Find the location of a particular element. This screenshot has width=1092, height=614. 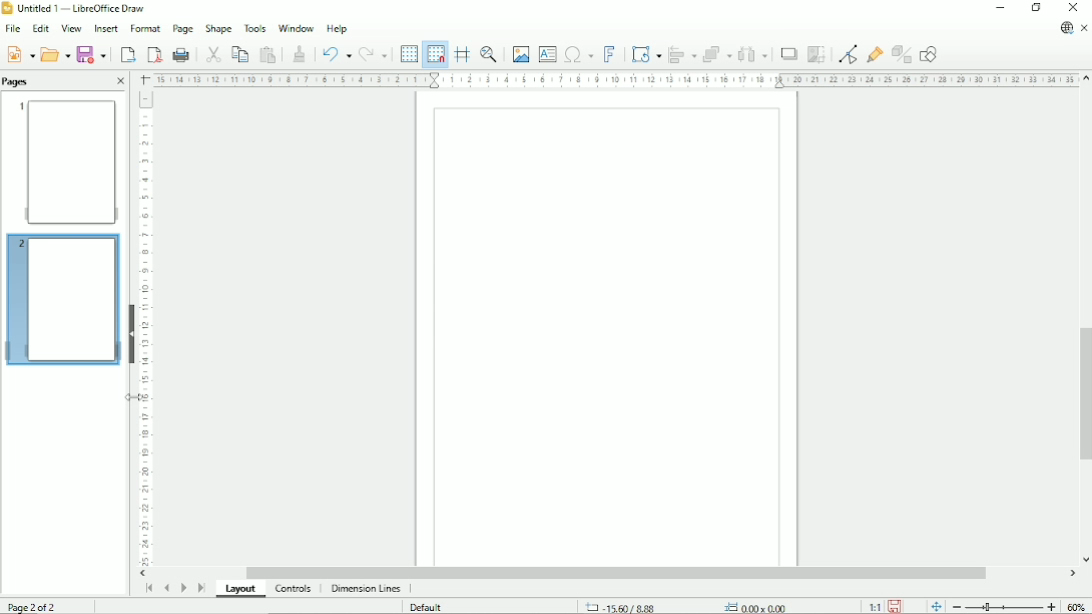

Toggle extrusion is located at coordinates (903, 55).